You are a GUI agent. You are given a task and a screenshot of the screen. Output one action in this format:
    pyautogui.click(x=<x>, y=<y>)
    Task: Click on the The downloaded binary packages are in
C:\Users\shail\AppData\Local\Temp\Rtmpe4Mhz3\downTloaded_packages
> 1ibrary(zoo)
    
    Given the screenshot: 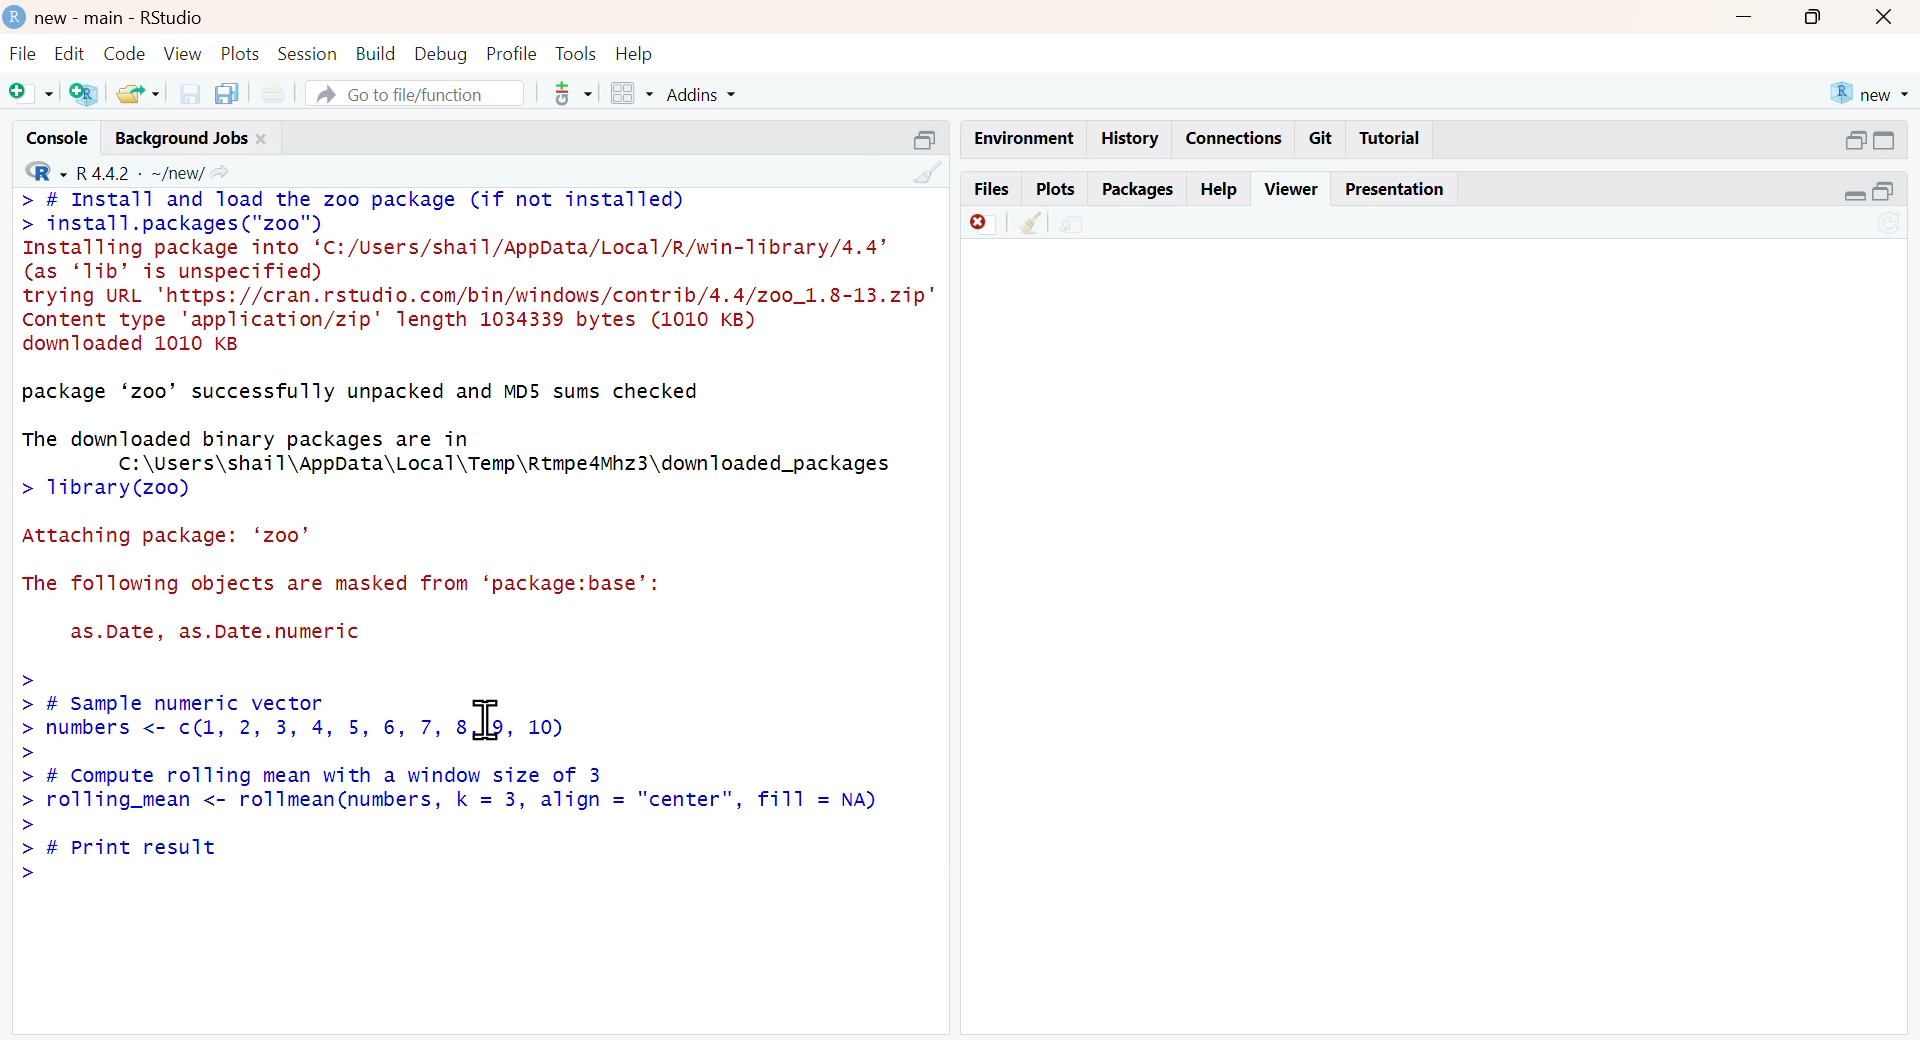 What is the action you would take?
    pyautogui.click(x=459, y=466)
    